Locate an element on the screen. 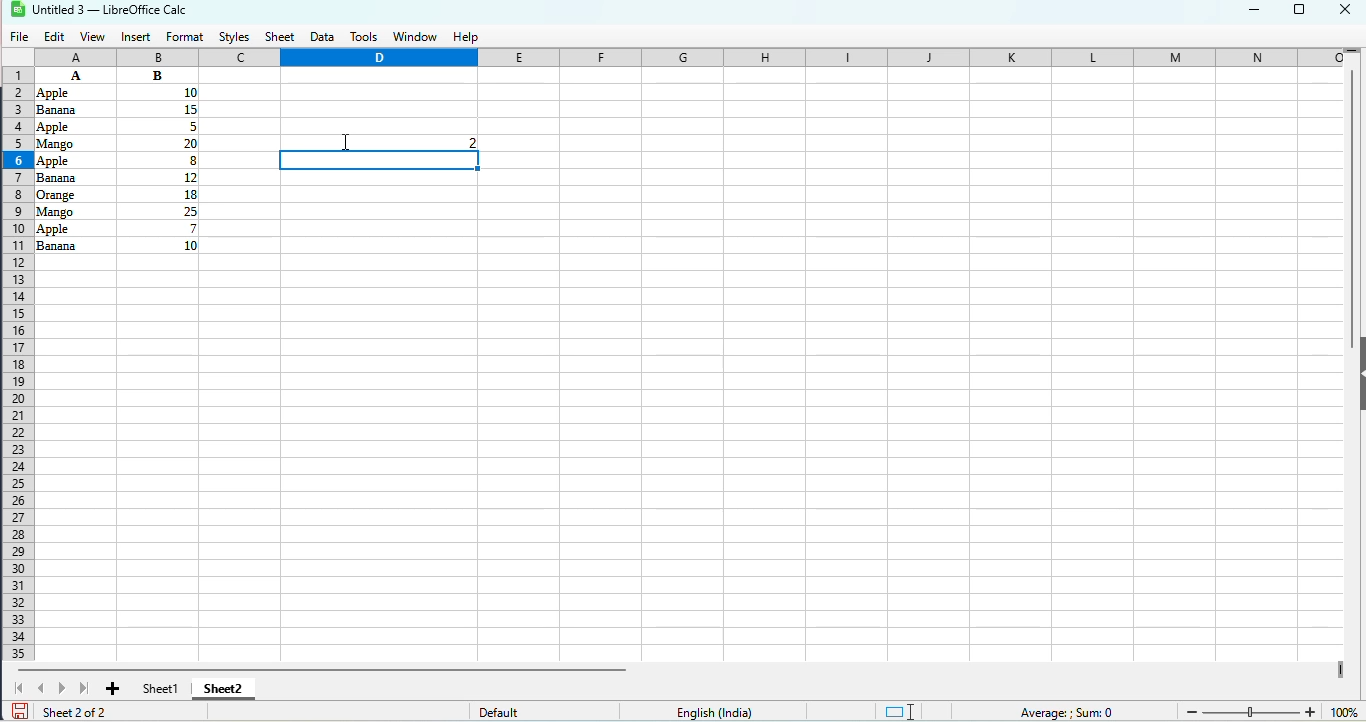  formula is located at coordinates (1066, 712).